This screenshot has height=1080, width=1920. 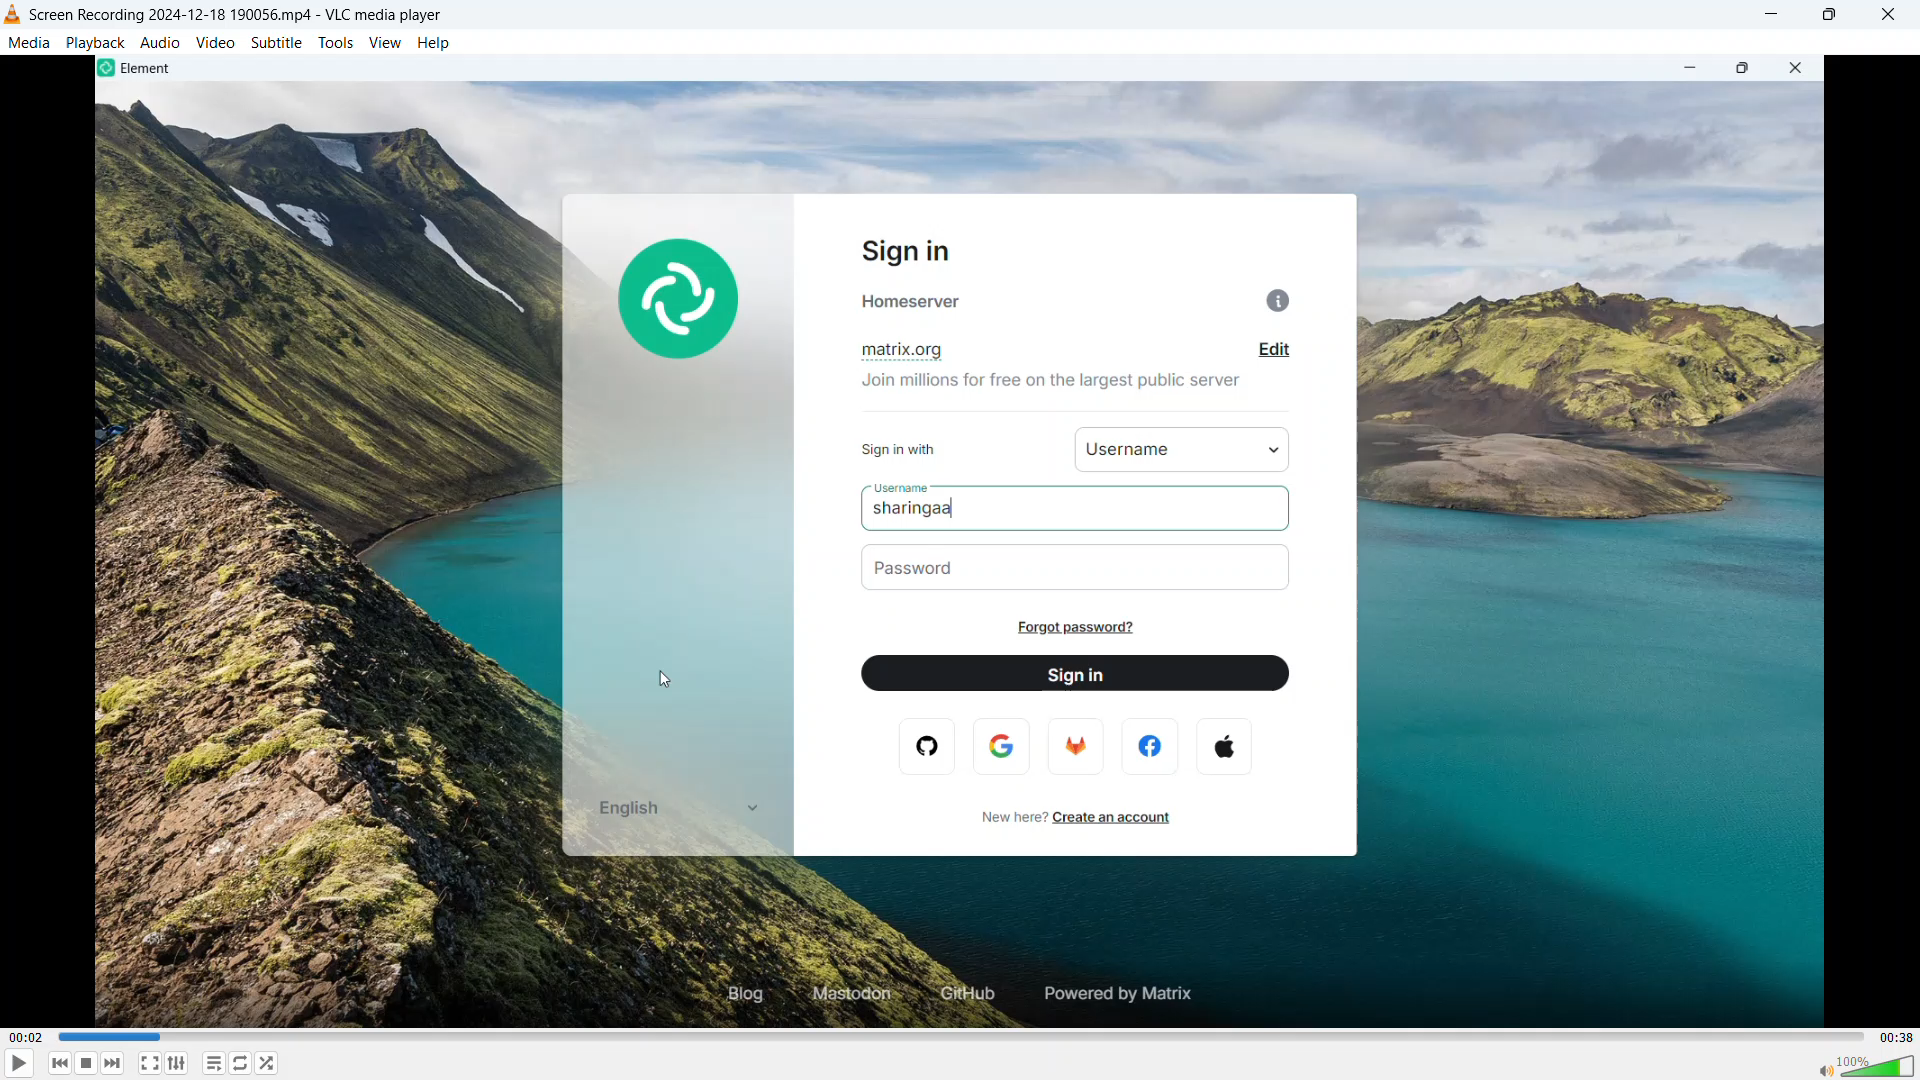 What do you see at coordinates (18, 1063) in the screenshot?
I see `Play ` at bounding box center [18, 1063].